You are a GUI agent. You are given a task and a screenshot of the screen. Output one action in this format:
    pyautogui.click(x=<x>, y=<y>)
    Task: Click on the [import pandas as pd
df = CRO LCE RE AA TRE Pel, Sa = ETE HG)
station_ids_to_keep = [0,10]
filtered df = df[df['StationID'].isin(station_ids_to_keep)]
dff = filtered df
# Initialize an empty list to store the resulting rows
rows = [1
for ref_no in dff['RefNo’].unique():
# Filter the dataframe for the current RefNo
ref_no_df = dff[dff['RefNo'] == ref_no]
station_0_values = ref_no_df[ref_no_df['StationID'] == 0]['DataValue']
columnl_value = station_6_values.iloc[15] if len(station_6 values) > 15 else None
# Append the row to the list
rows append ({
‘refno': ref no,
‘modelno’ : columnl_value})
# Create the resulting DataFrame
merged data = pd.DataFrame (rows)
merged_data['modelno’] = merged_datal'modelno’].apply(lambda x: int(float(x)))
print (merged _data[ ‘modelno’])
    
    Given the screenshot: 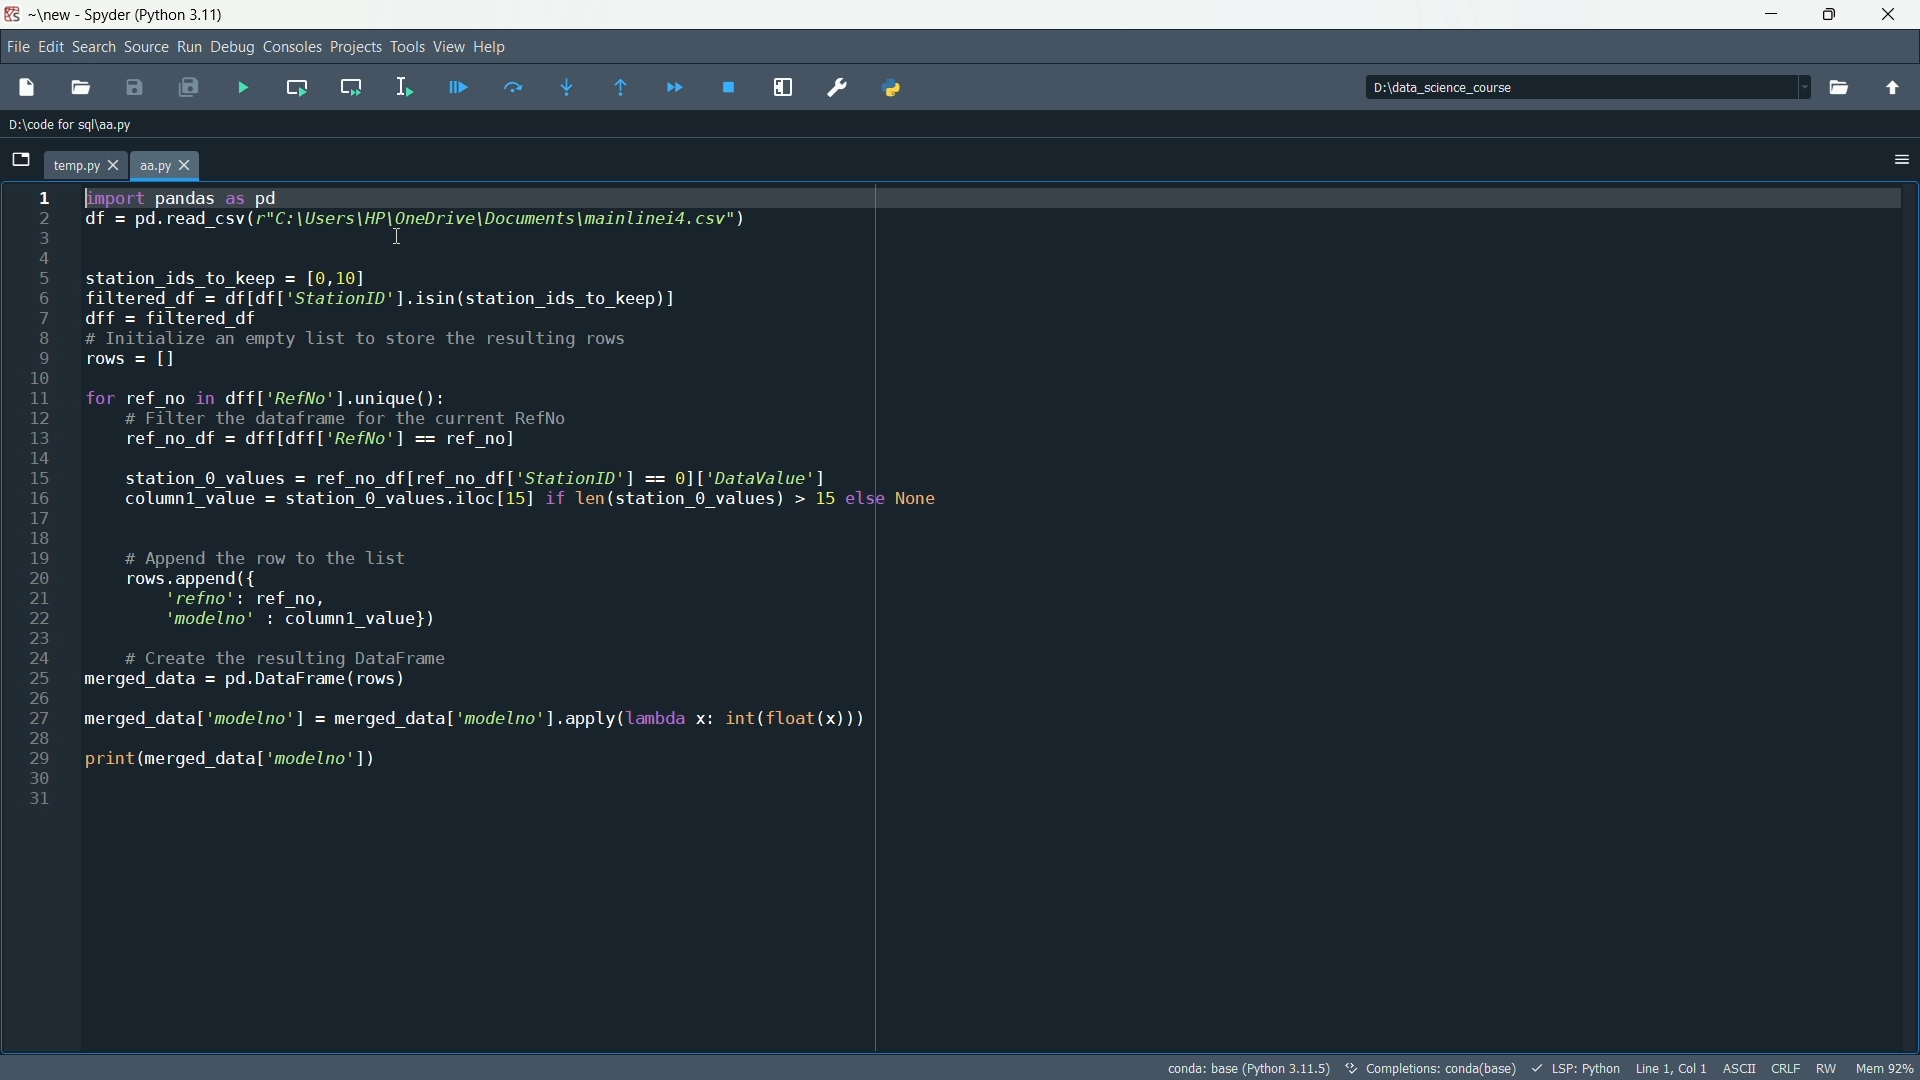 What is the action you would take?
    pyautogui.click(x=548, y=501)
    